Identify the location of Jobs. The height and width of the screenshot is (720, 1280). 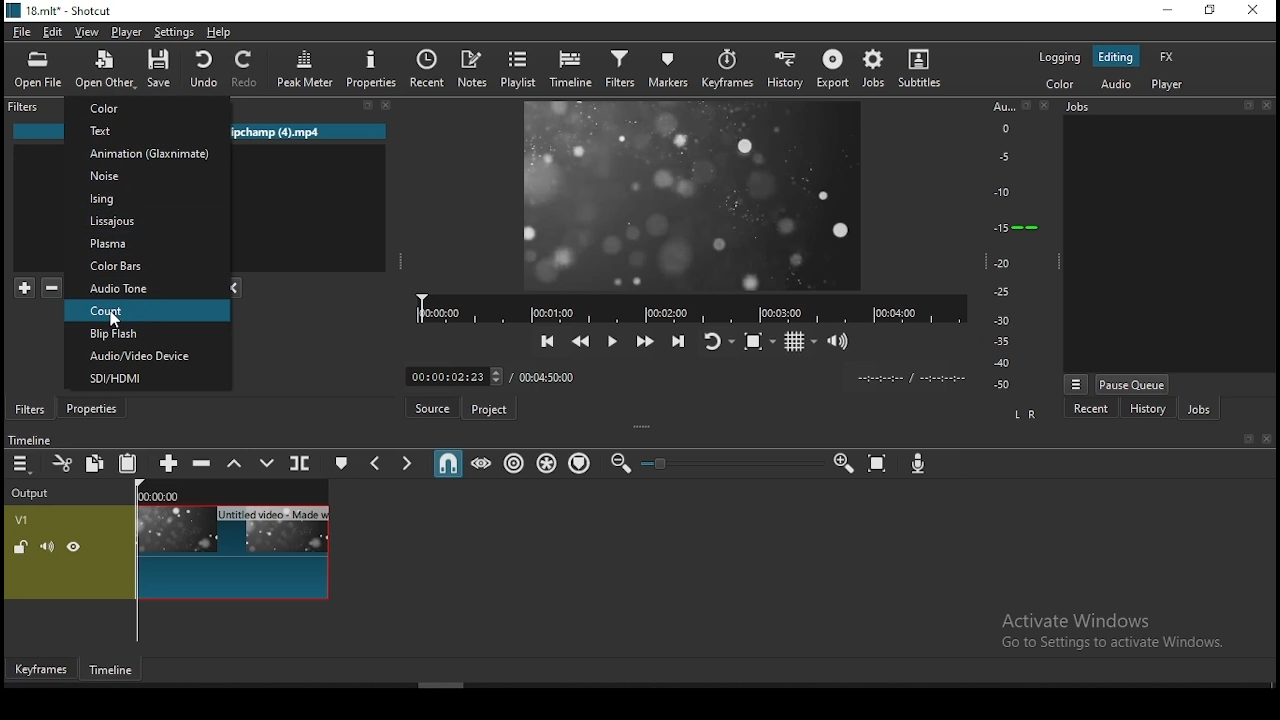
(1165, 108).